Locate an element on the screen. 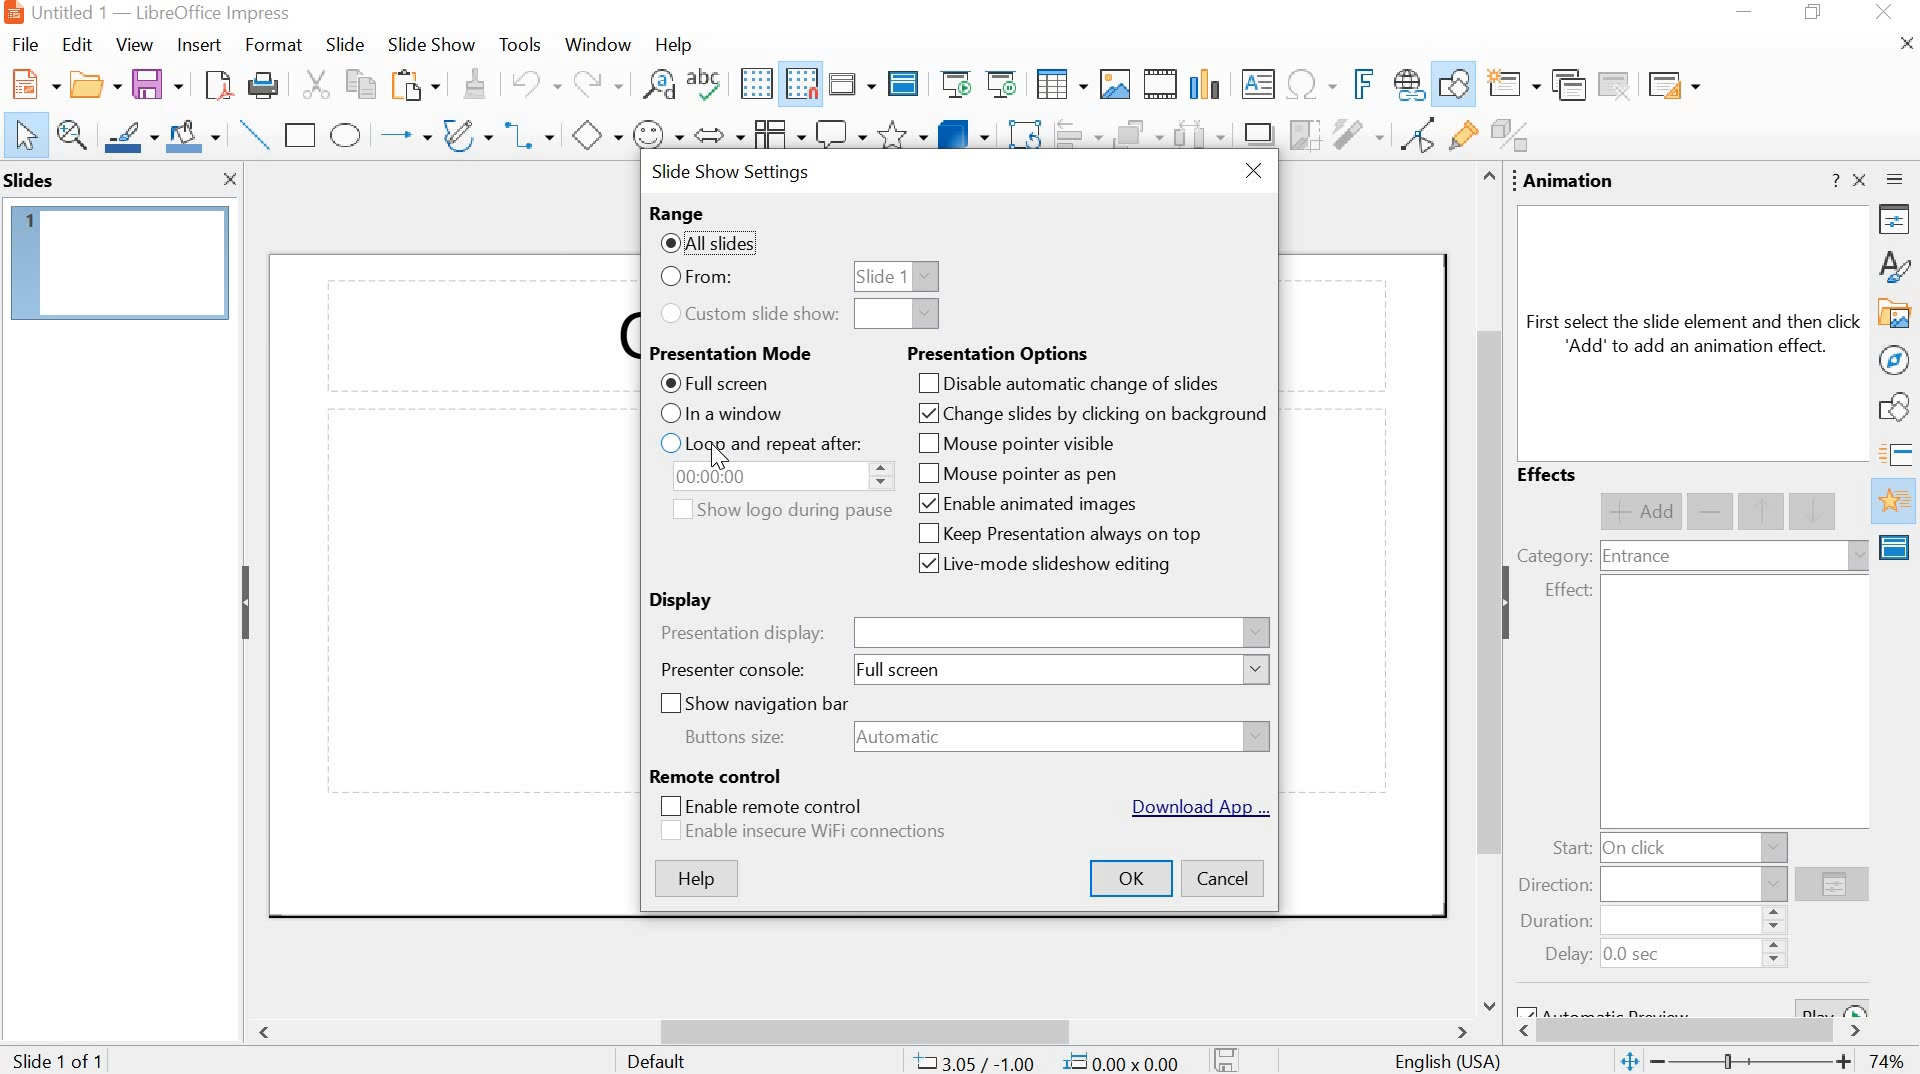 The image size is (1920, 1074). minimize is located at coordinates (1748, 15).